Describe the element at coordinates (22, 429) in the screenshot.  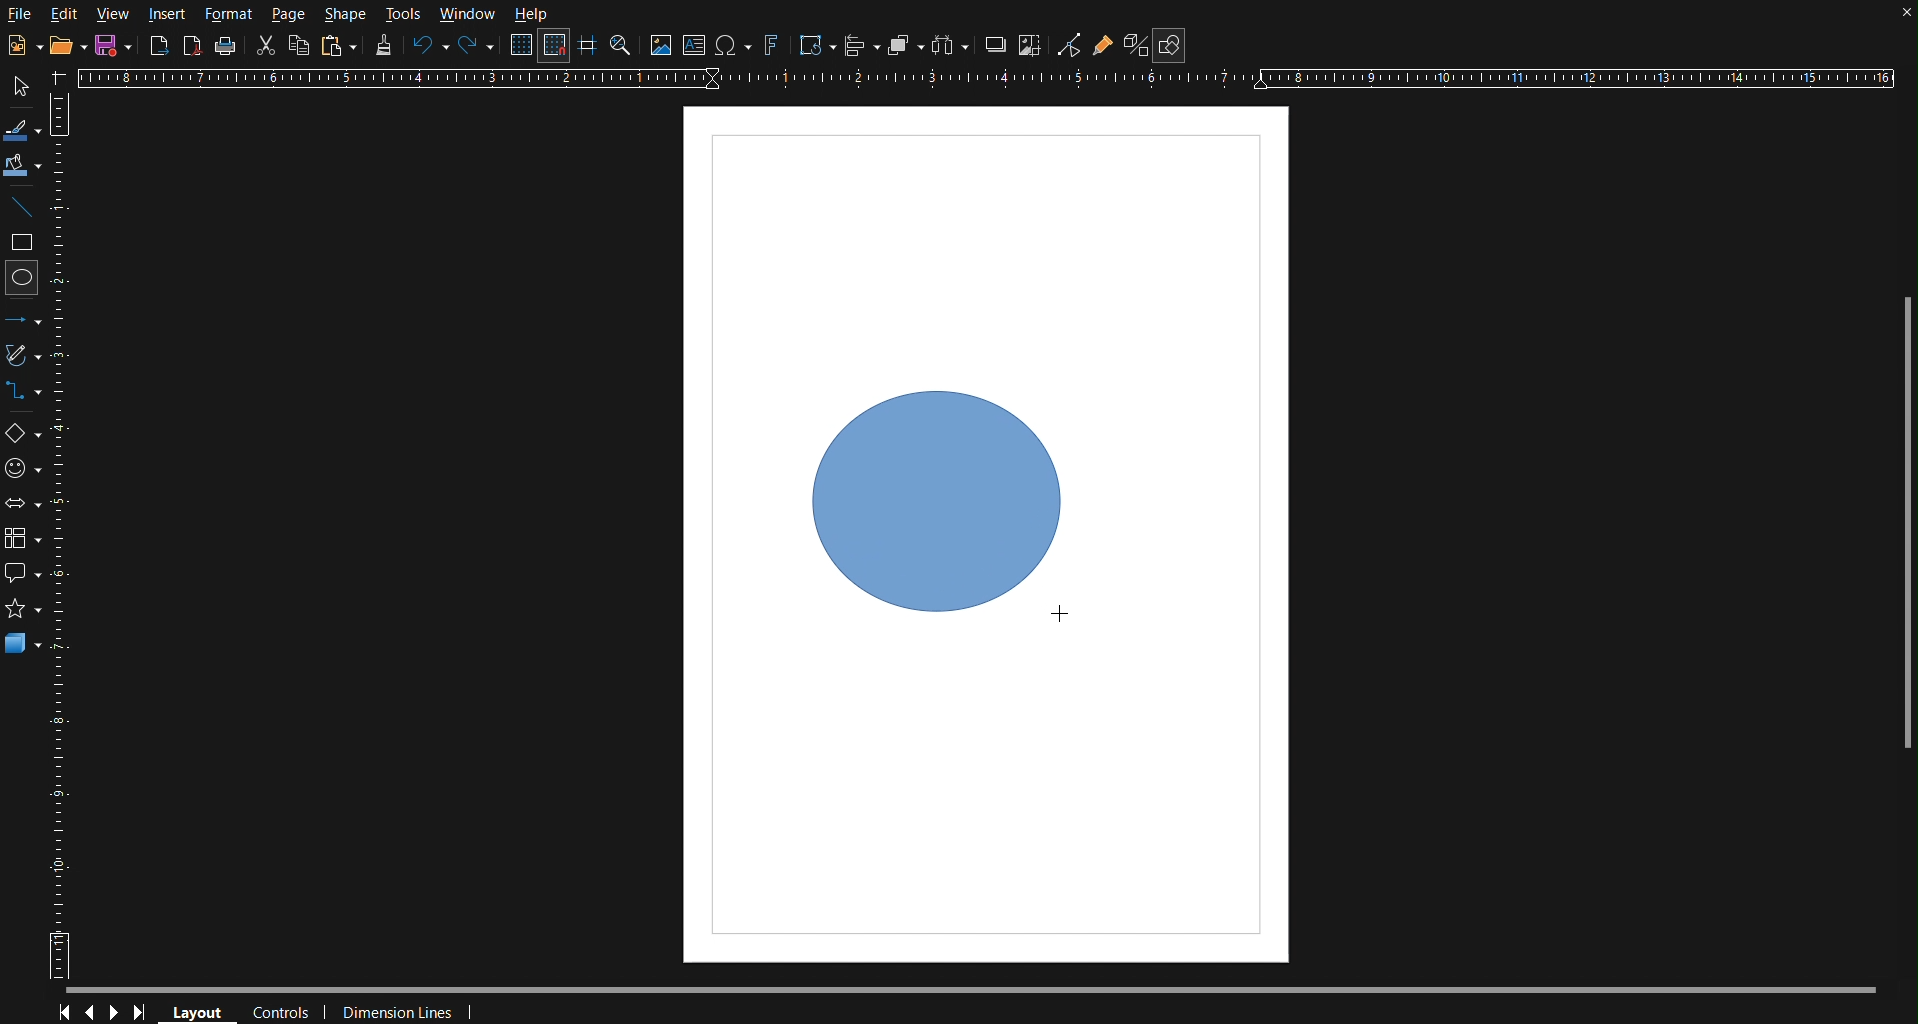
I see `Basic Shapes` at that location.